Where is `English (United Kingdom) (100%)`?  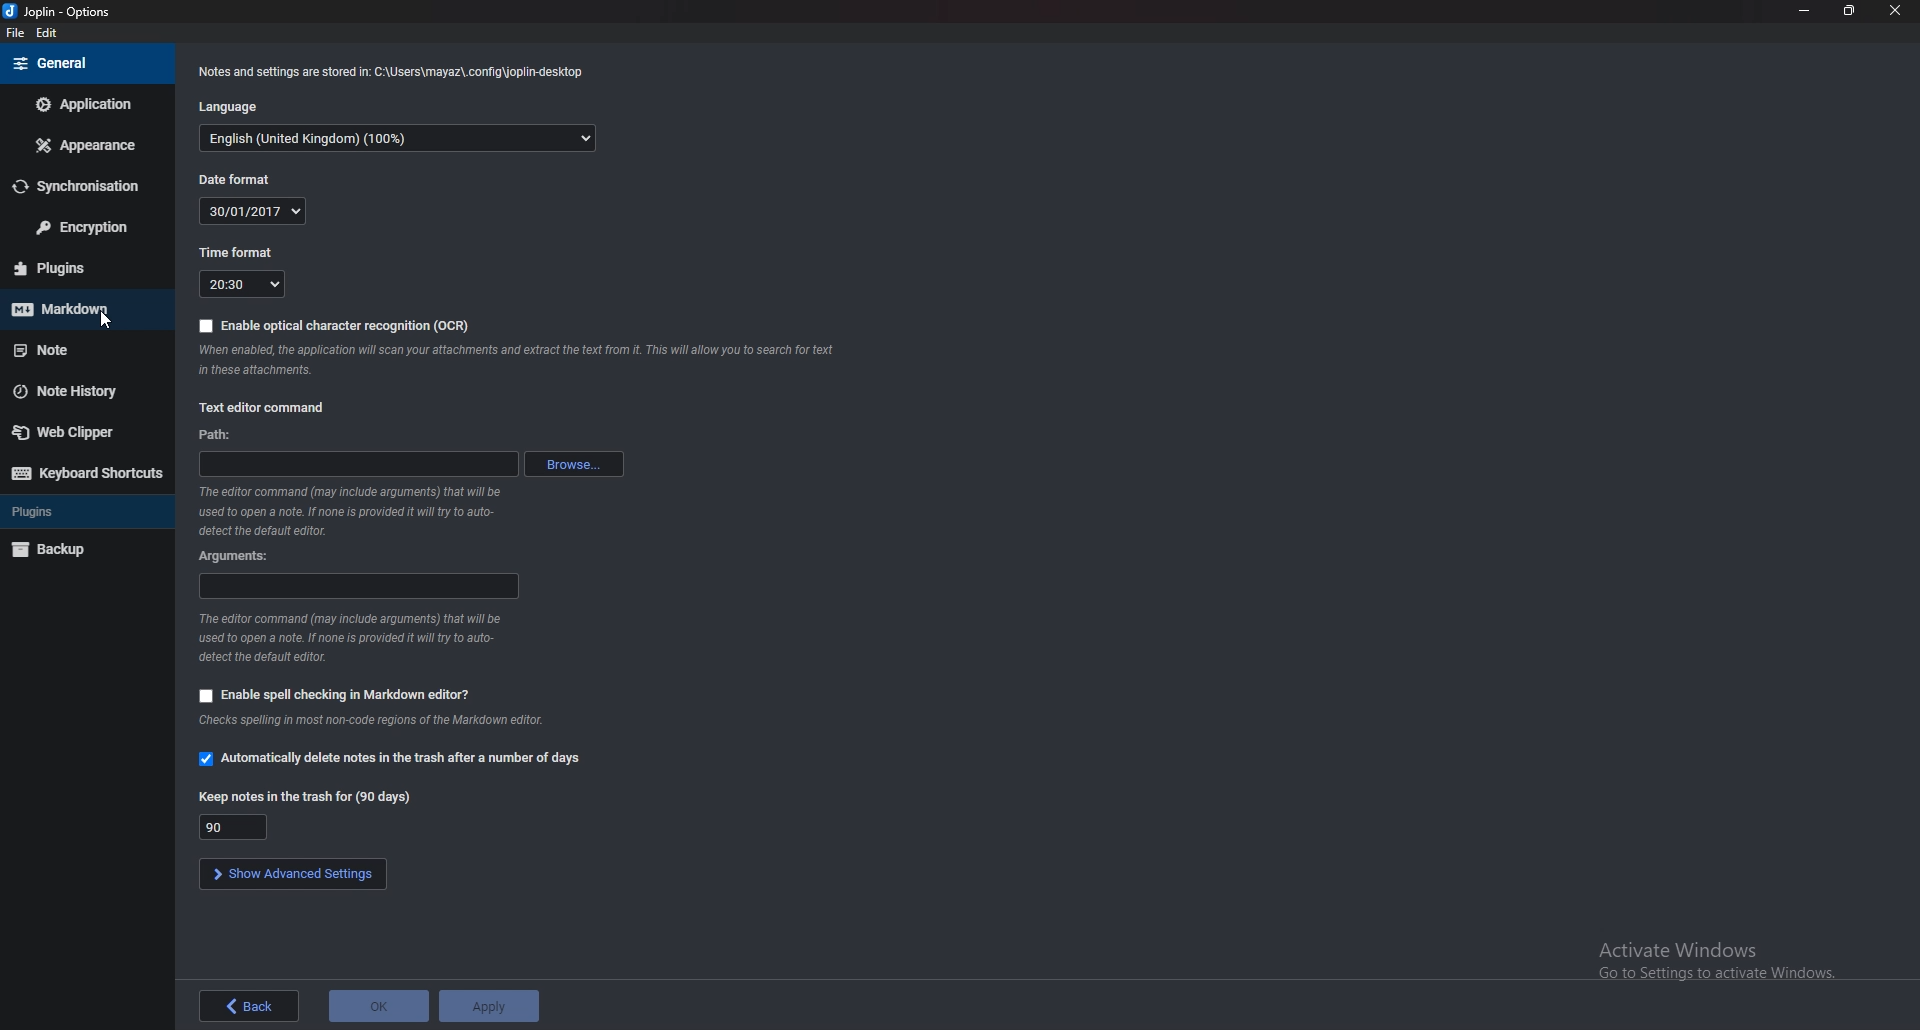
English (United Kingdom) (100%) is located at coordinates (398, 140).